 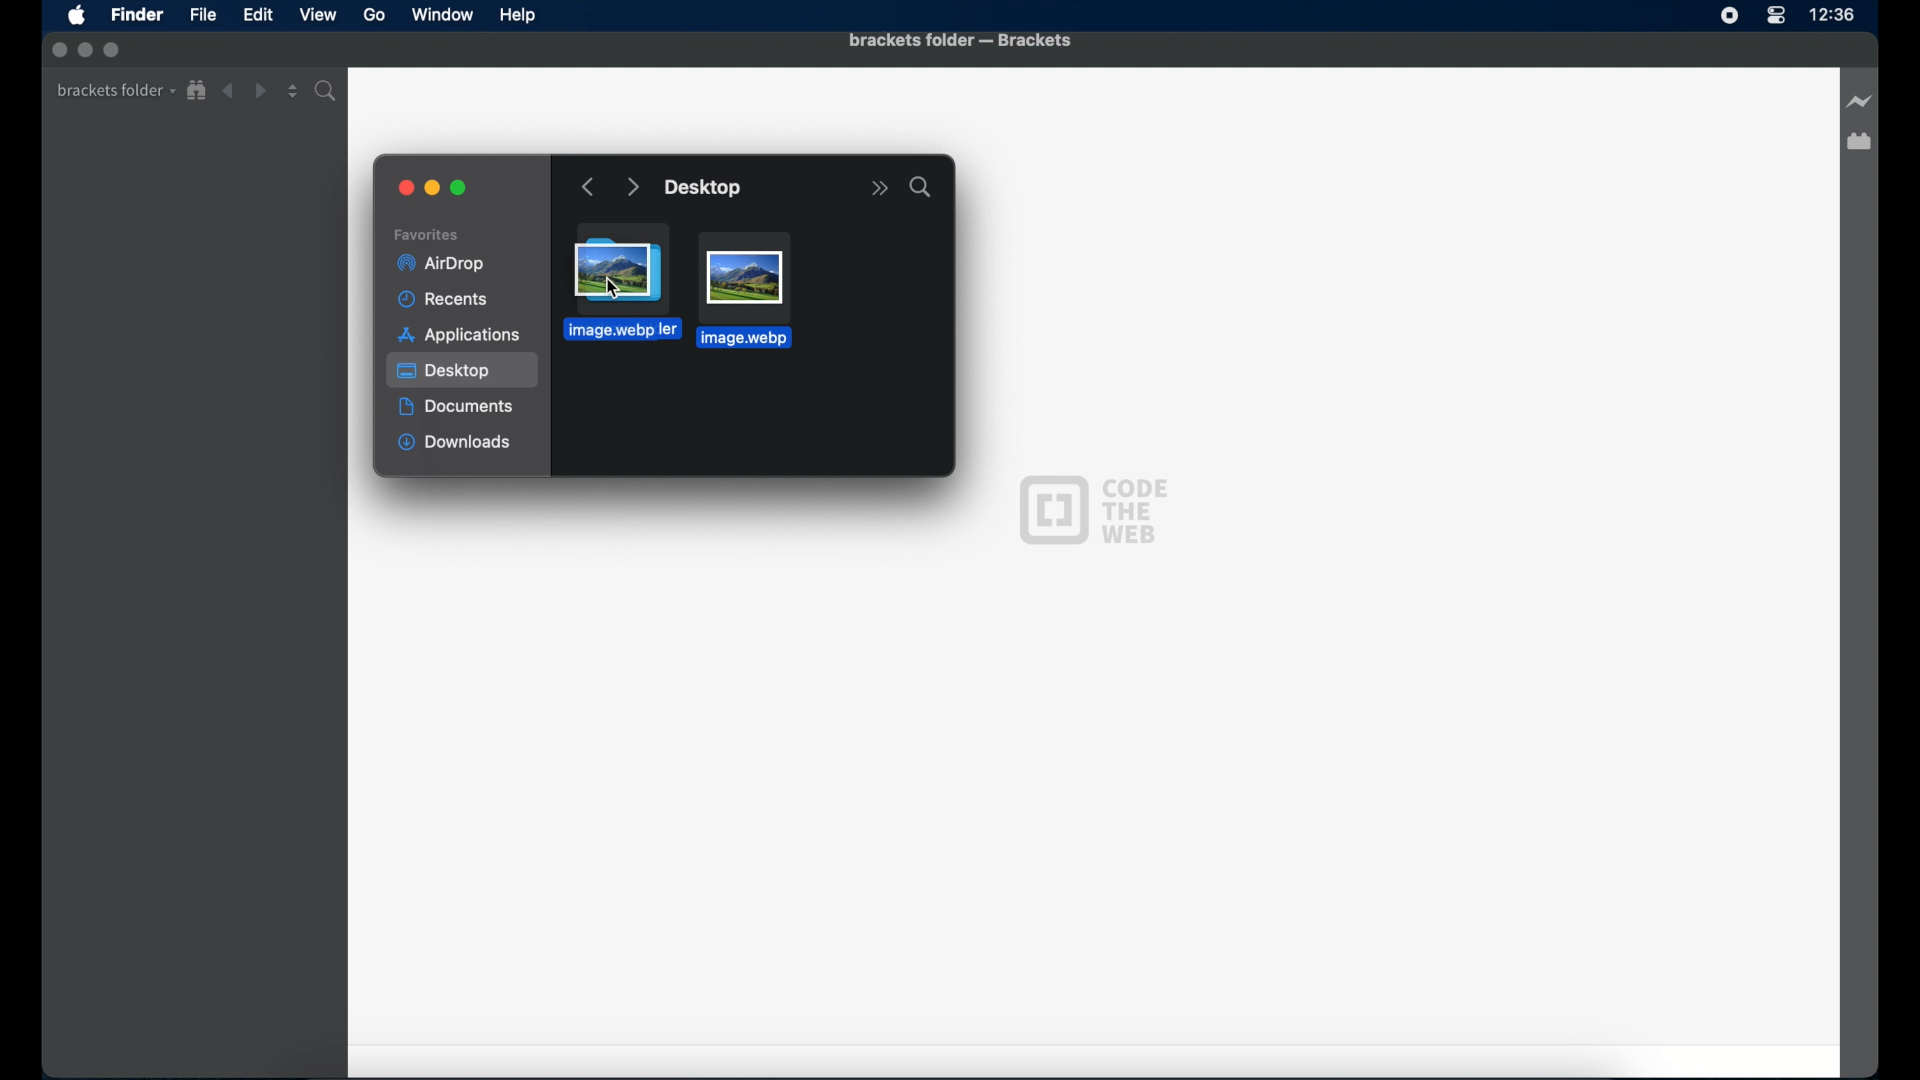 What do you see at coordinates (77, 17) in the screenshot?
I see `apple icon` at bounding box center [77, 17].